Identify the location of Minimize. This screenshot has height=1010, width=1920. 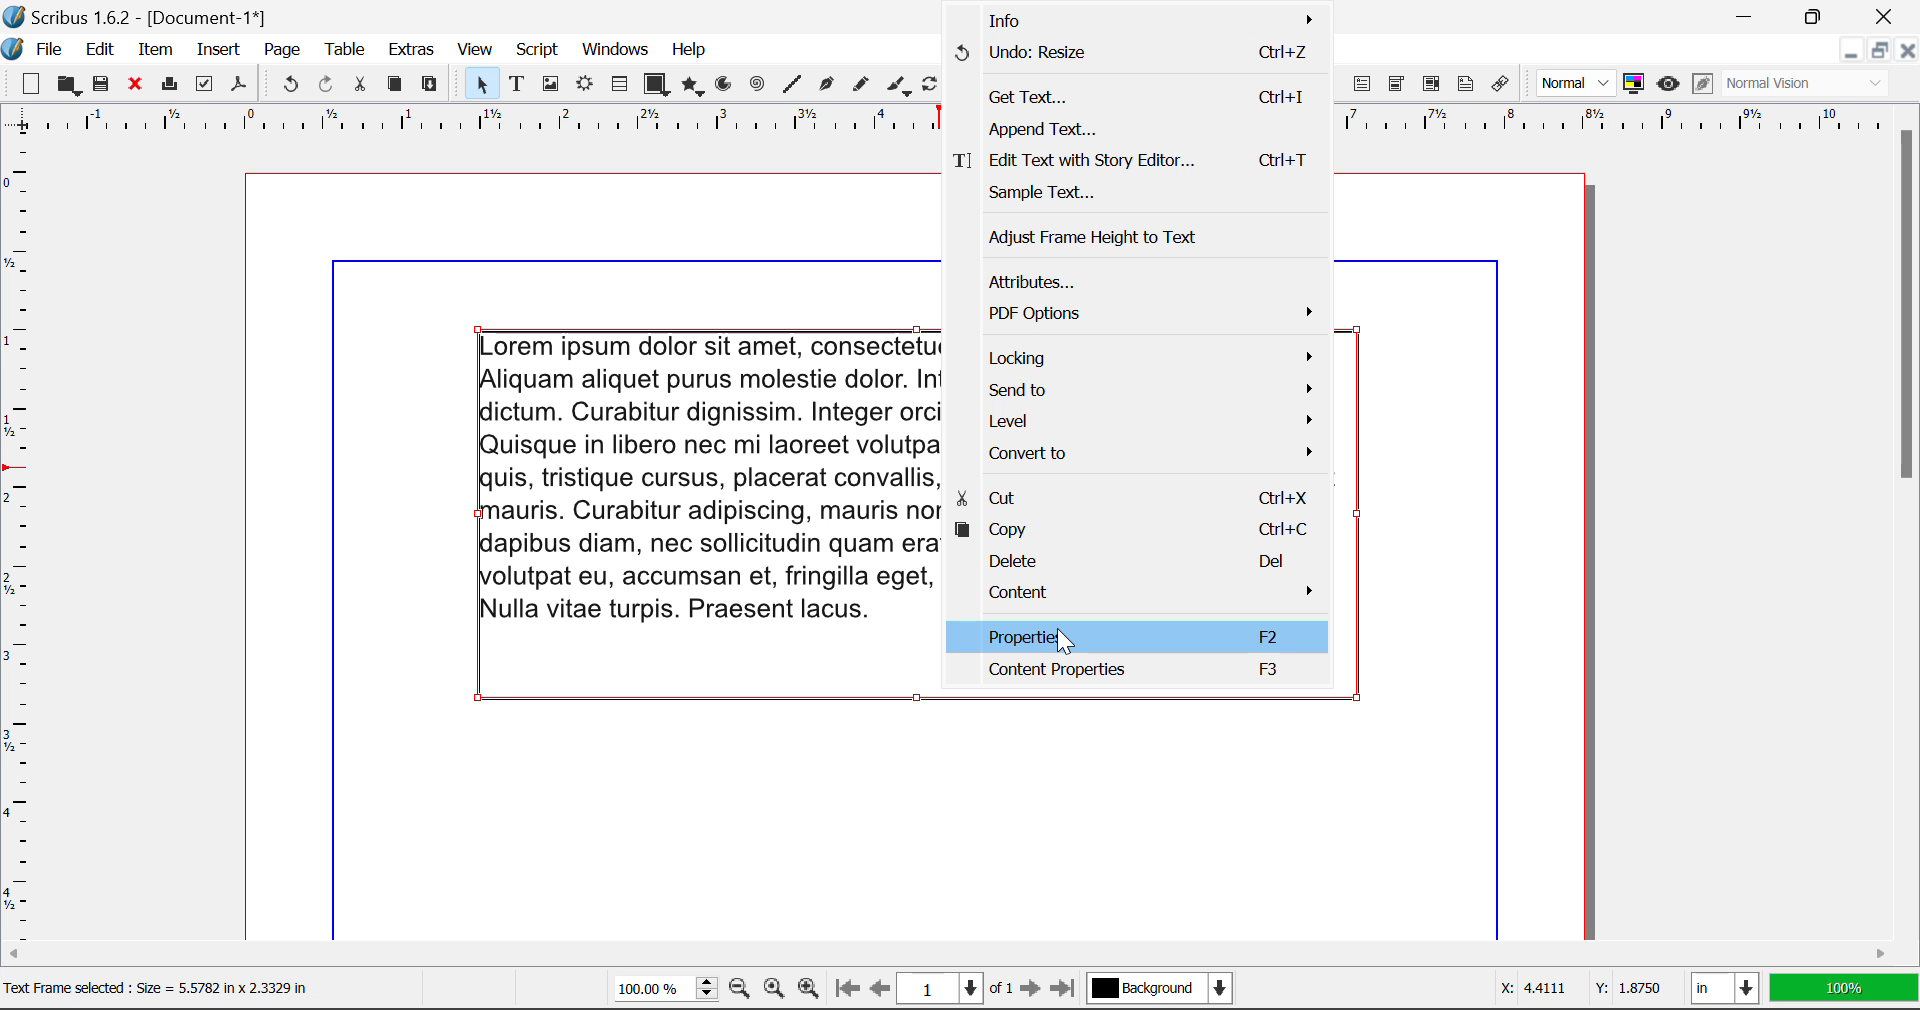
(1877, 50).